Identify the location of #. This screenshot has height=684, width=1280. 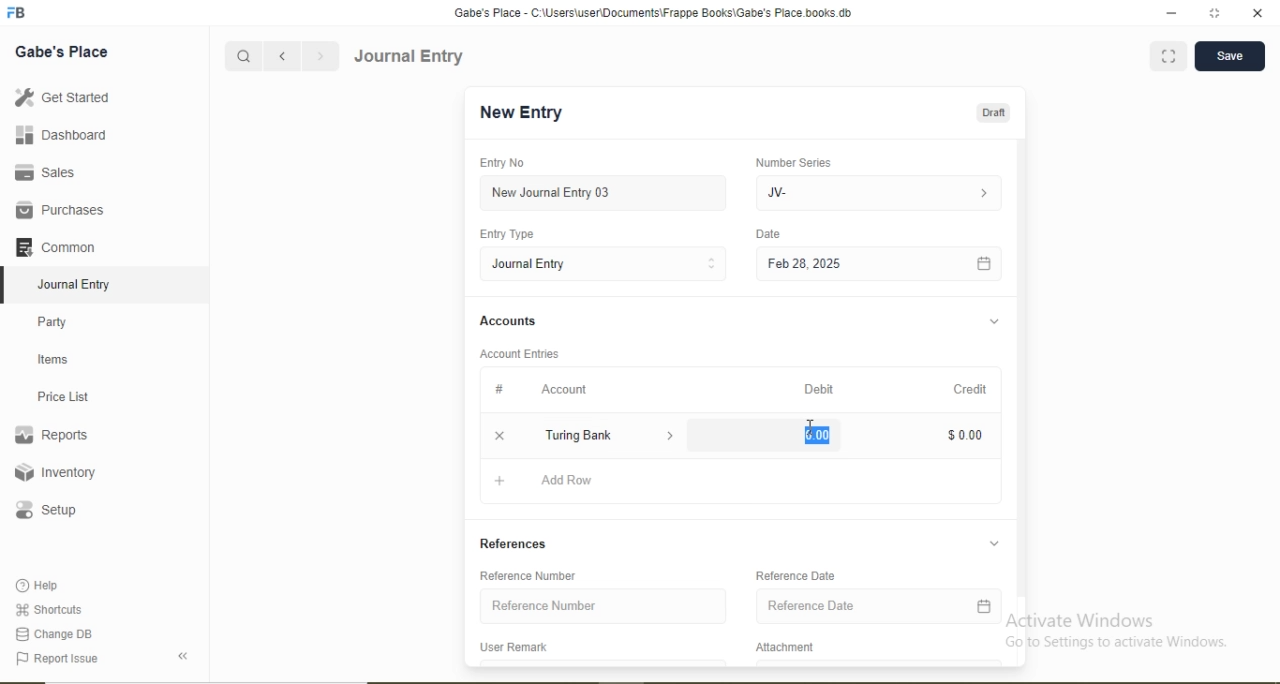
(500, 388).